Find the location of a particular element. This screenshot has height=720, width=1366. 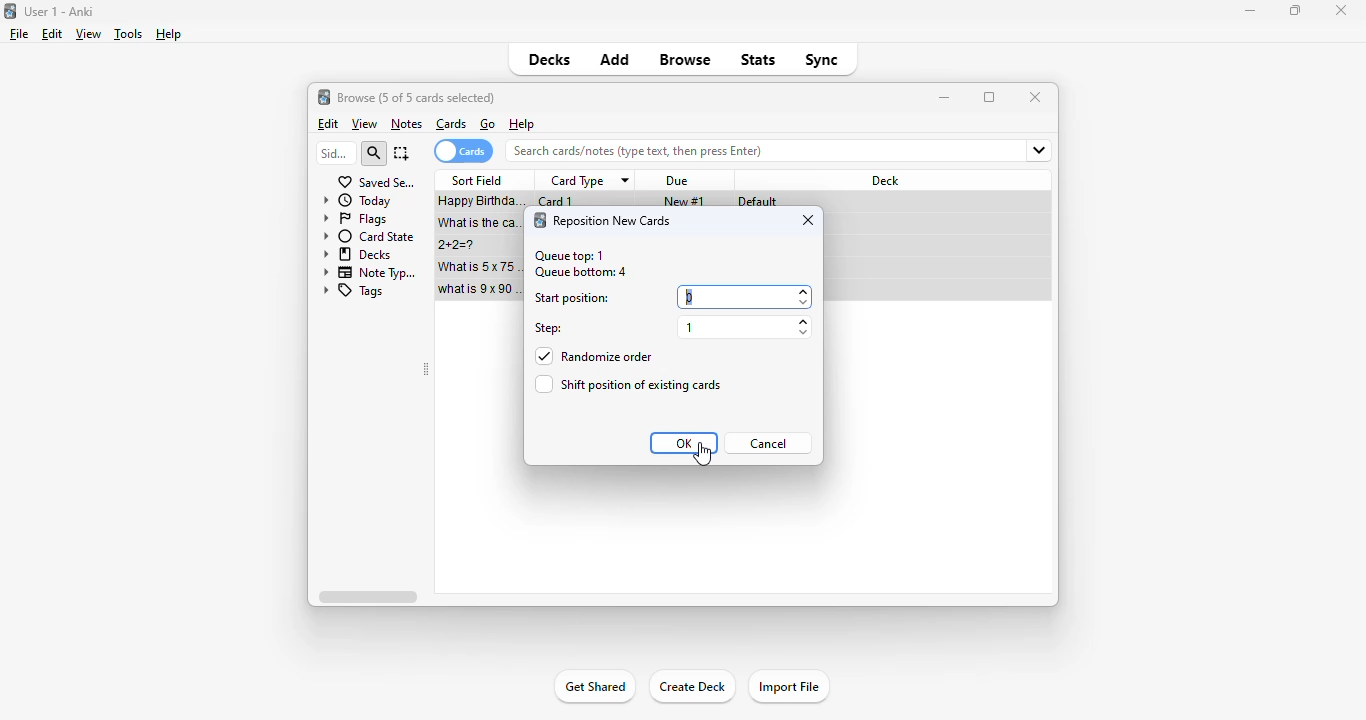

default is located at coordinates (760, 202).